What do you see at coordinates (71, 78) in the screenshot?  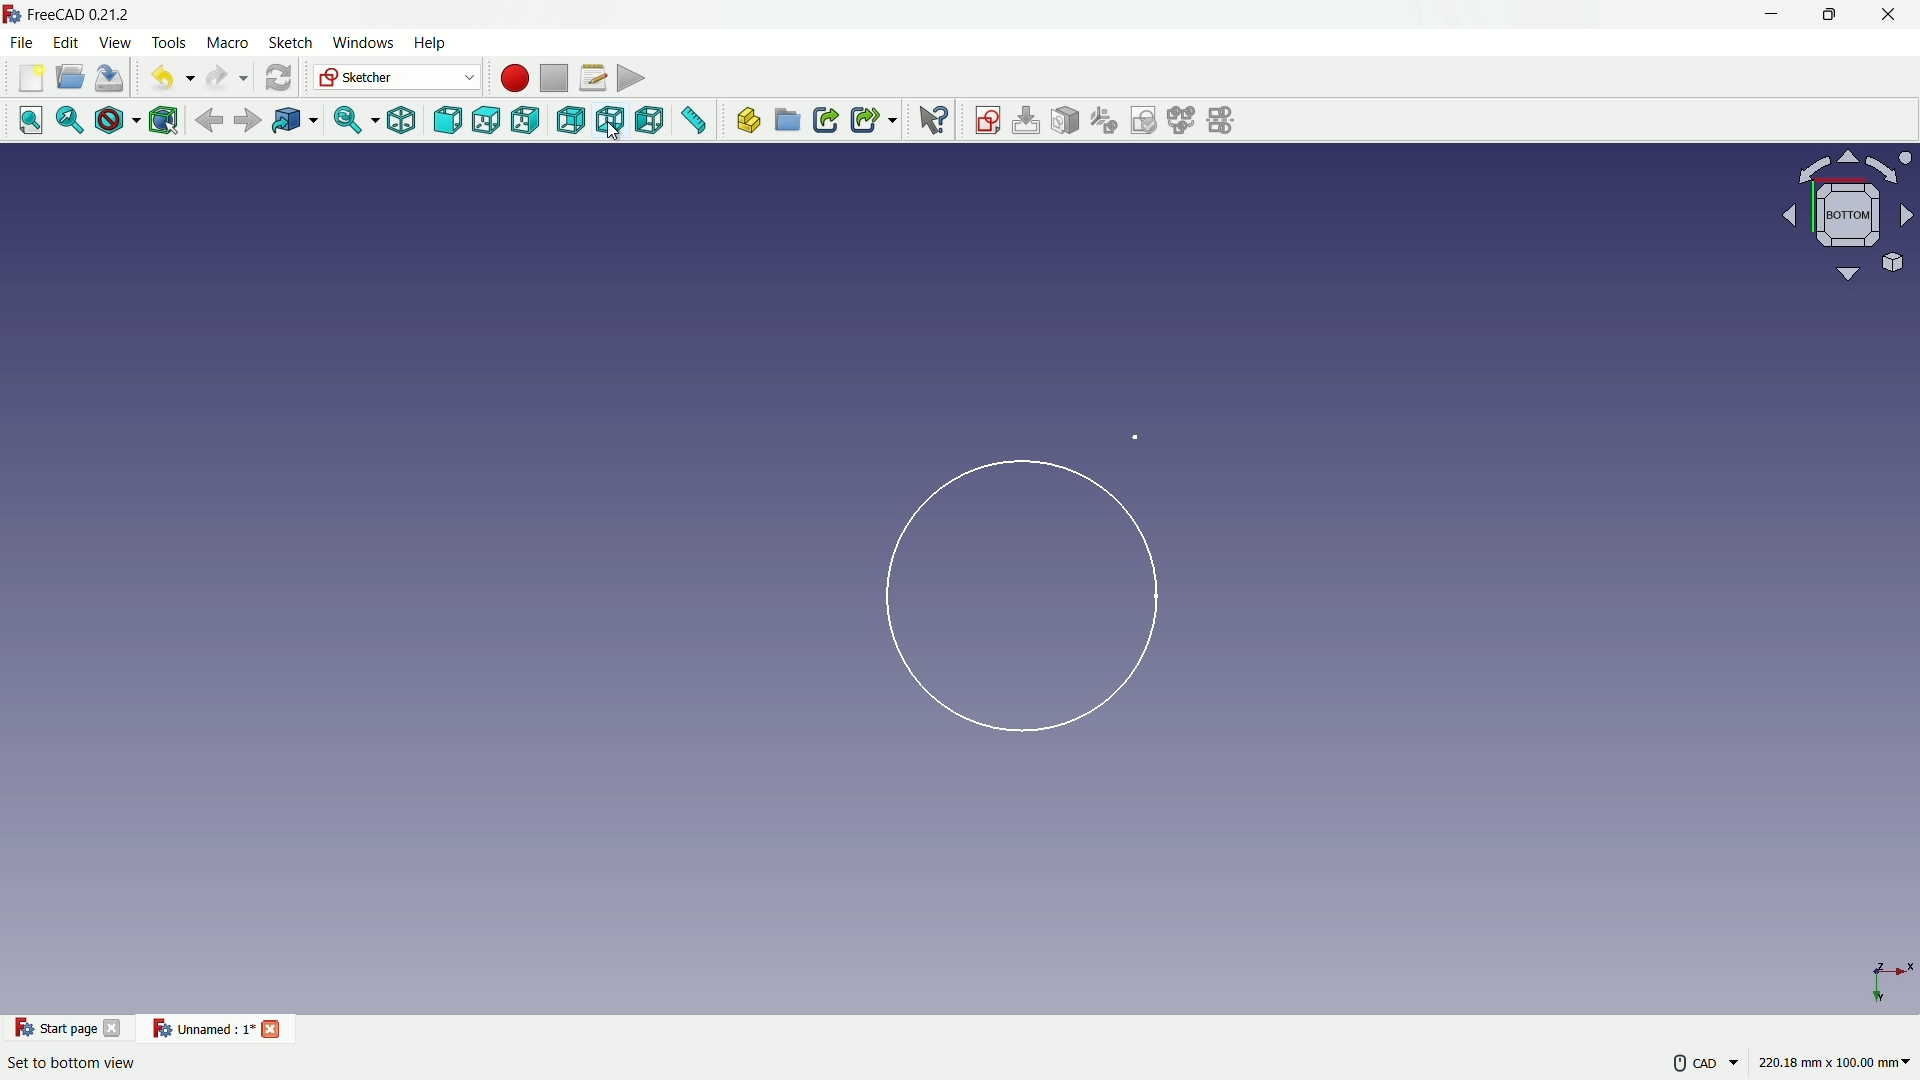 I see `open file` at bounding box center [71, 78].